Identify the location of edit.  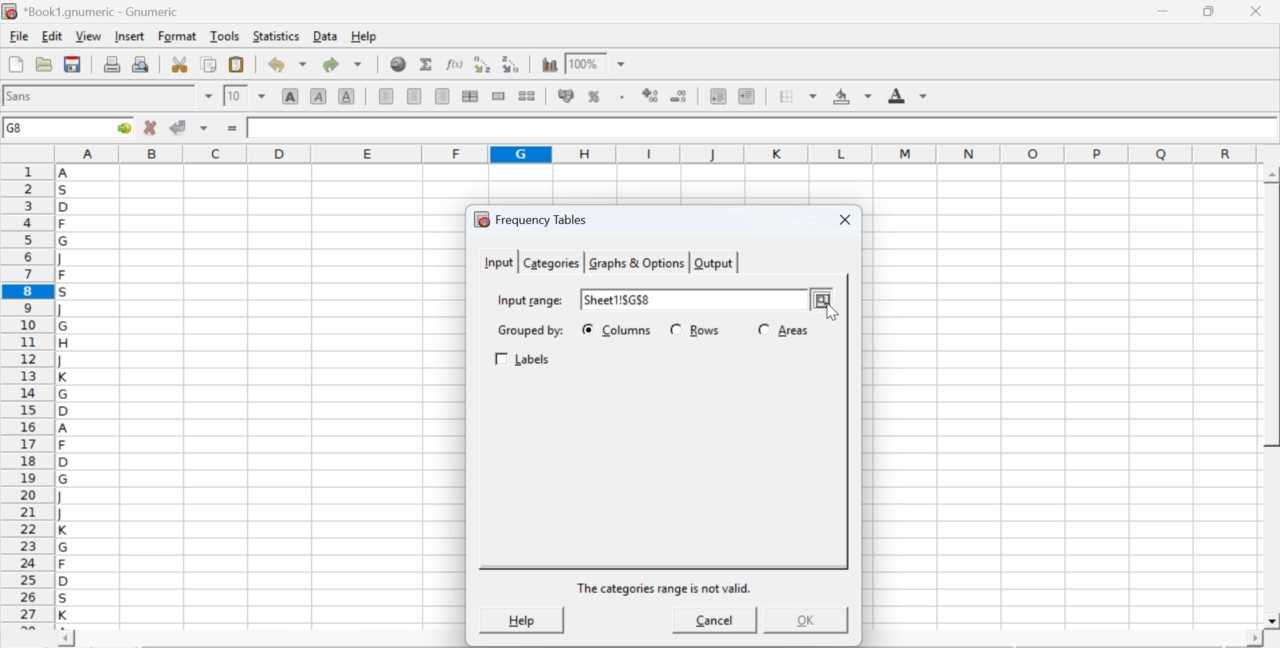
(52, 36).